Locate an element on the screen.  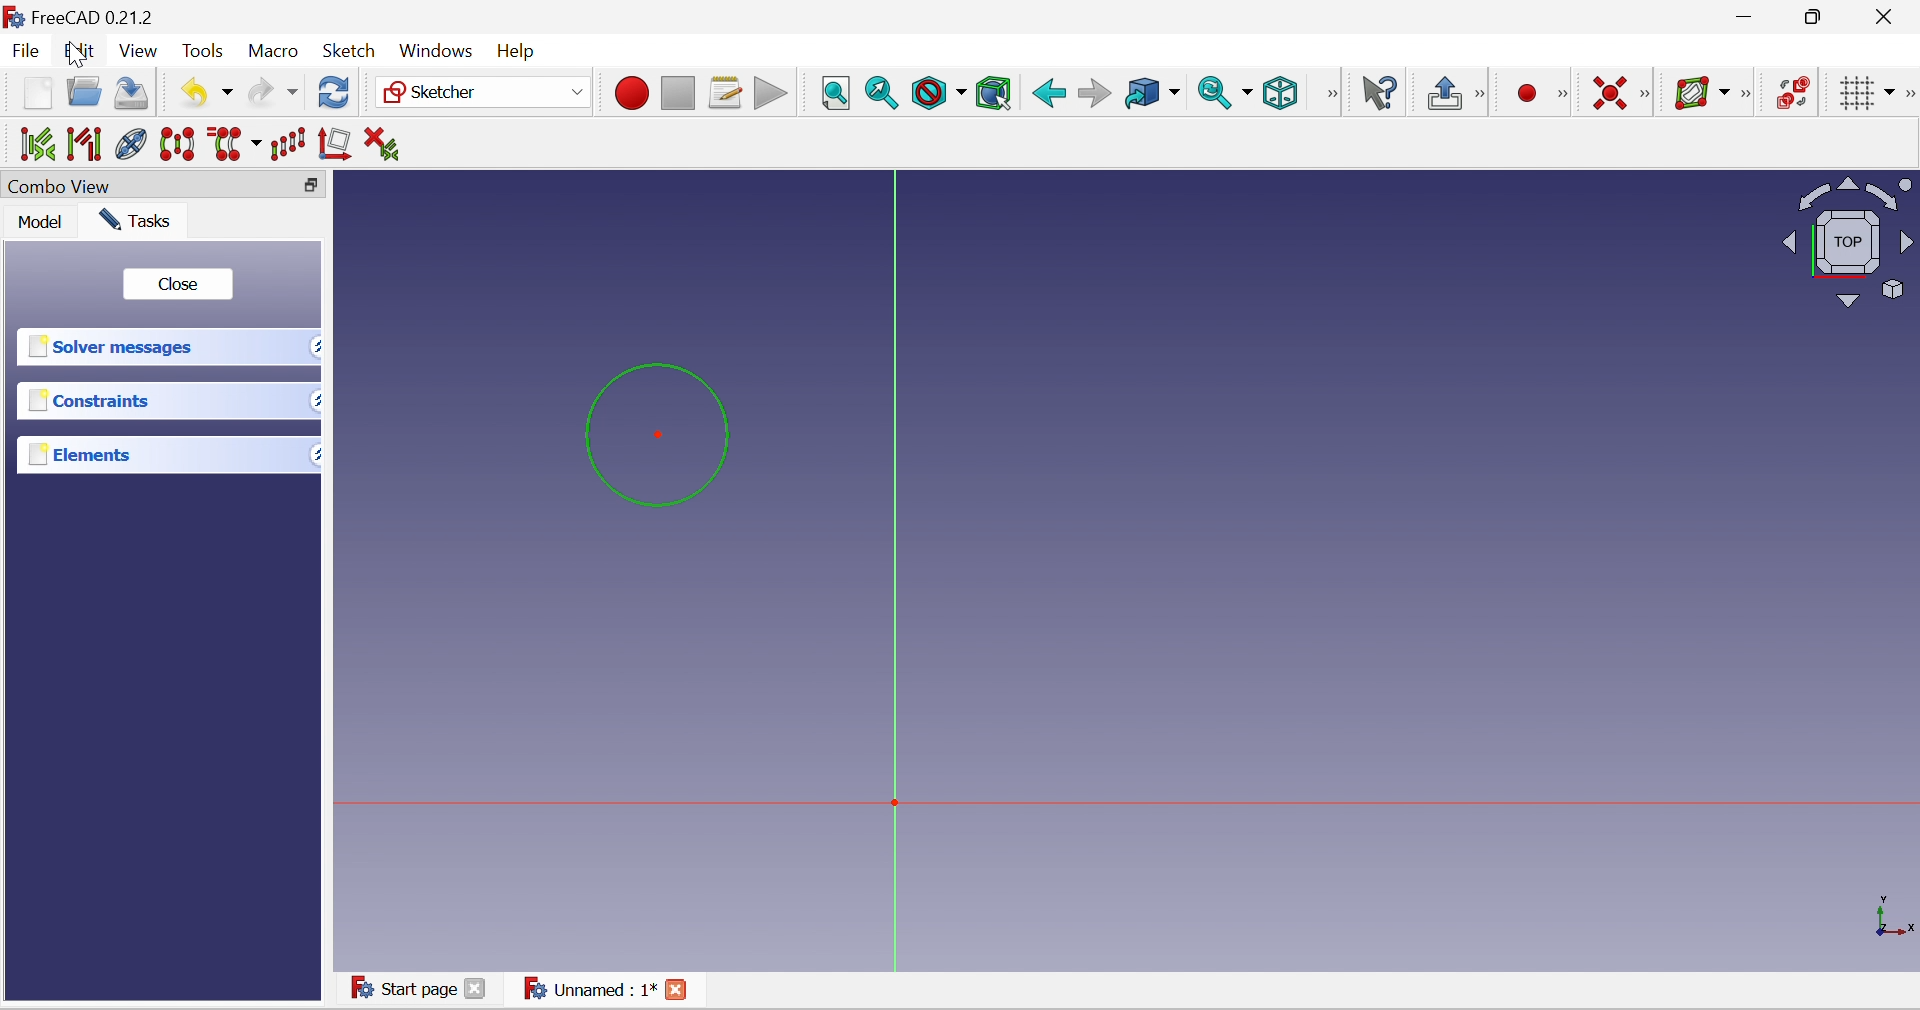
Macro recording is located at coordinates (629, 92).